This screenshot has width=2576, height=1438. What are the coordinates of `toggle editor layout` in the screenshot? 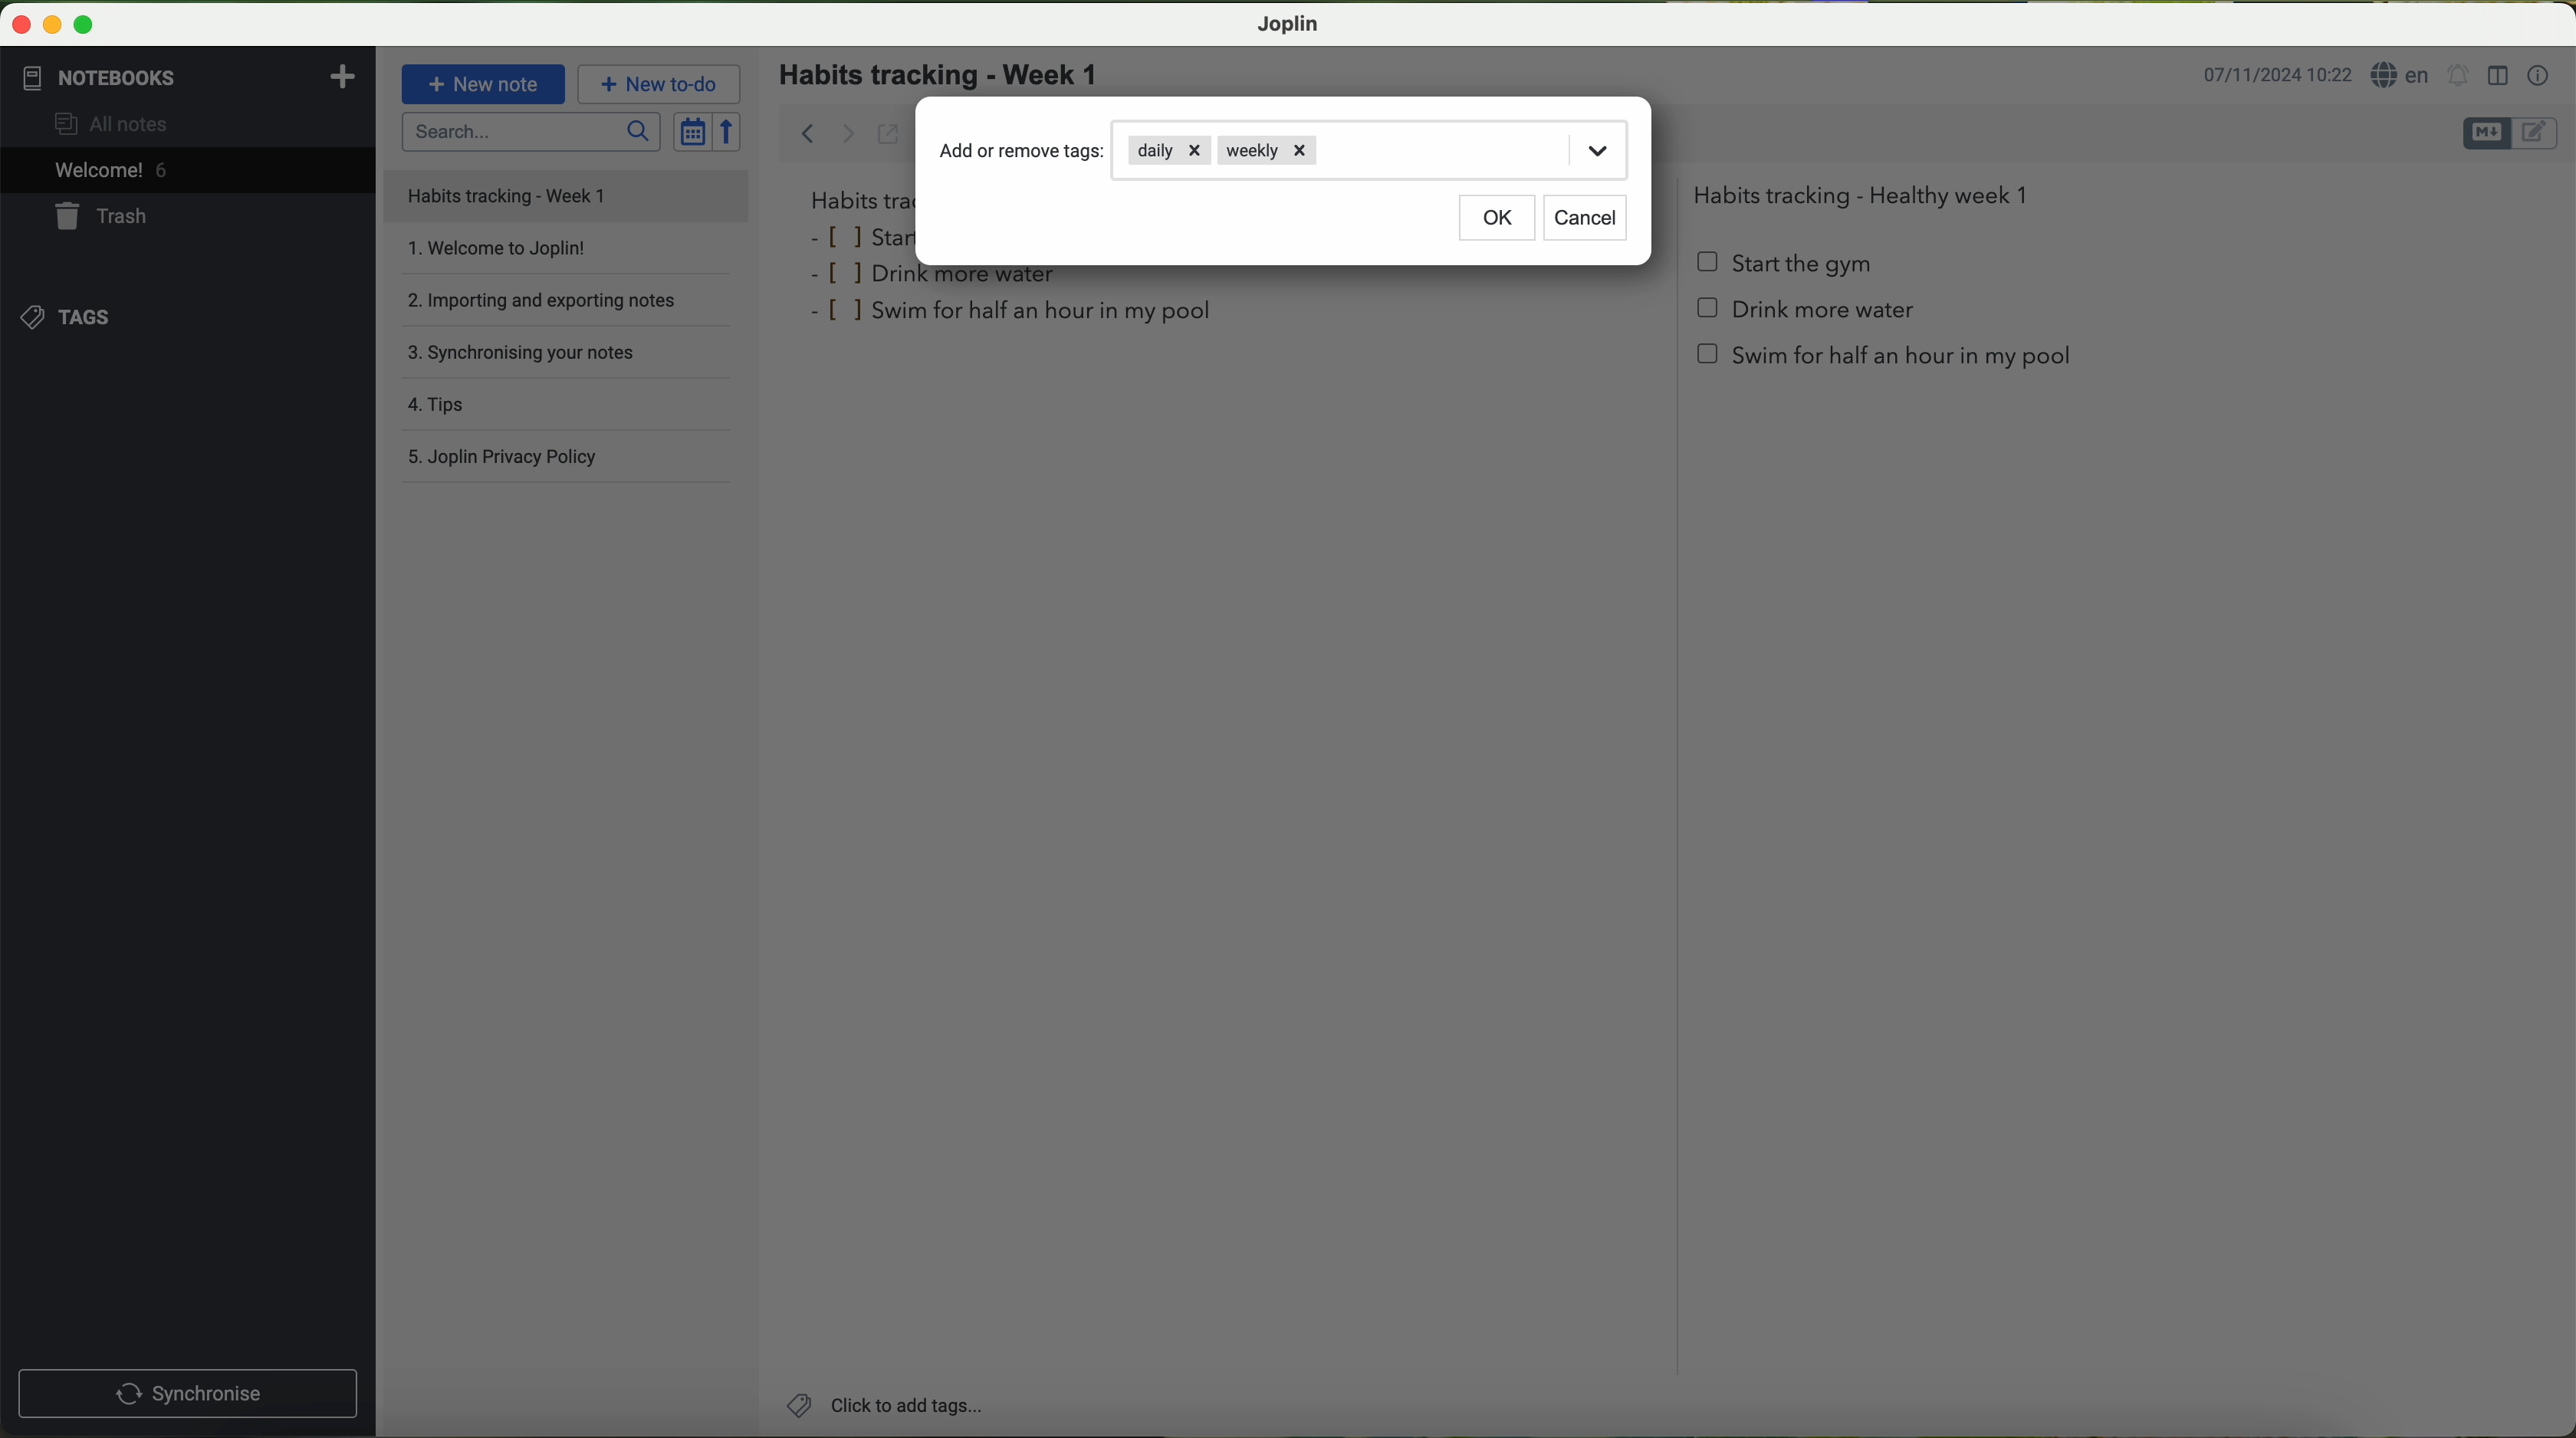 It's located at (2499, 76).